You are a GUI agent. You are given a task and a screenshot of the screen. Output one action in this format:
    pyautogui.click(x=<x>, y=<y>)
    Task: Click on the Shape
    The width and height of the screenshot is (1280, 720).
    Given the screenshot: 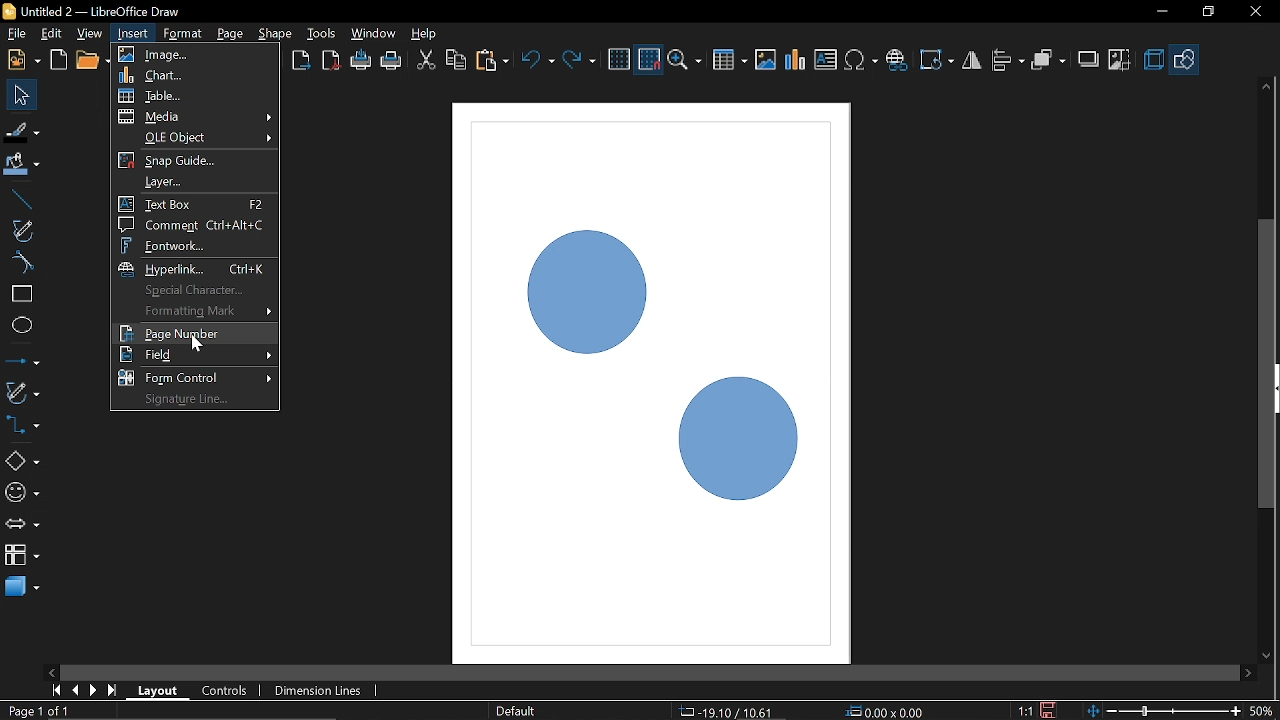 What is the action you would take?
    pyautogui.click(x=276, y=33)
    